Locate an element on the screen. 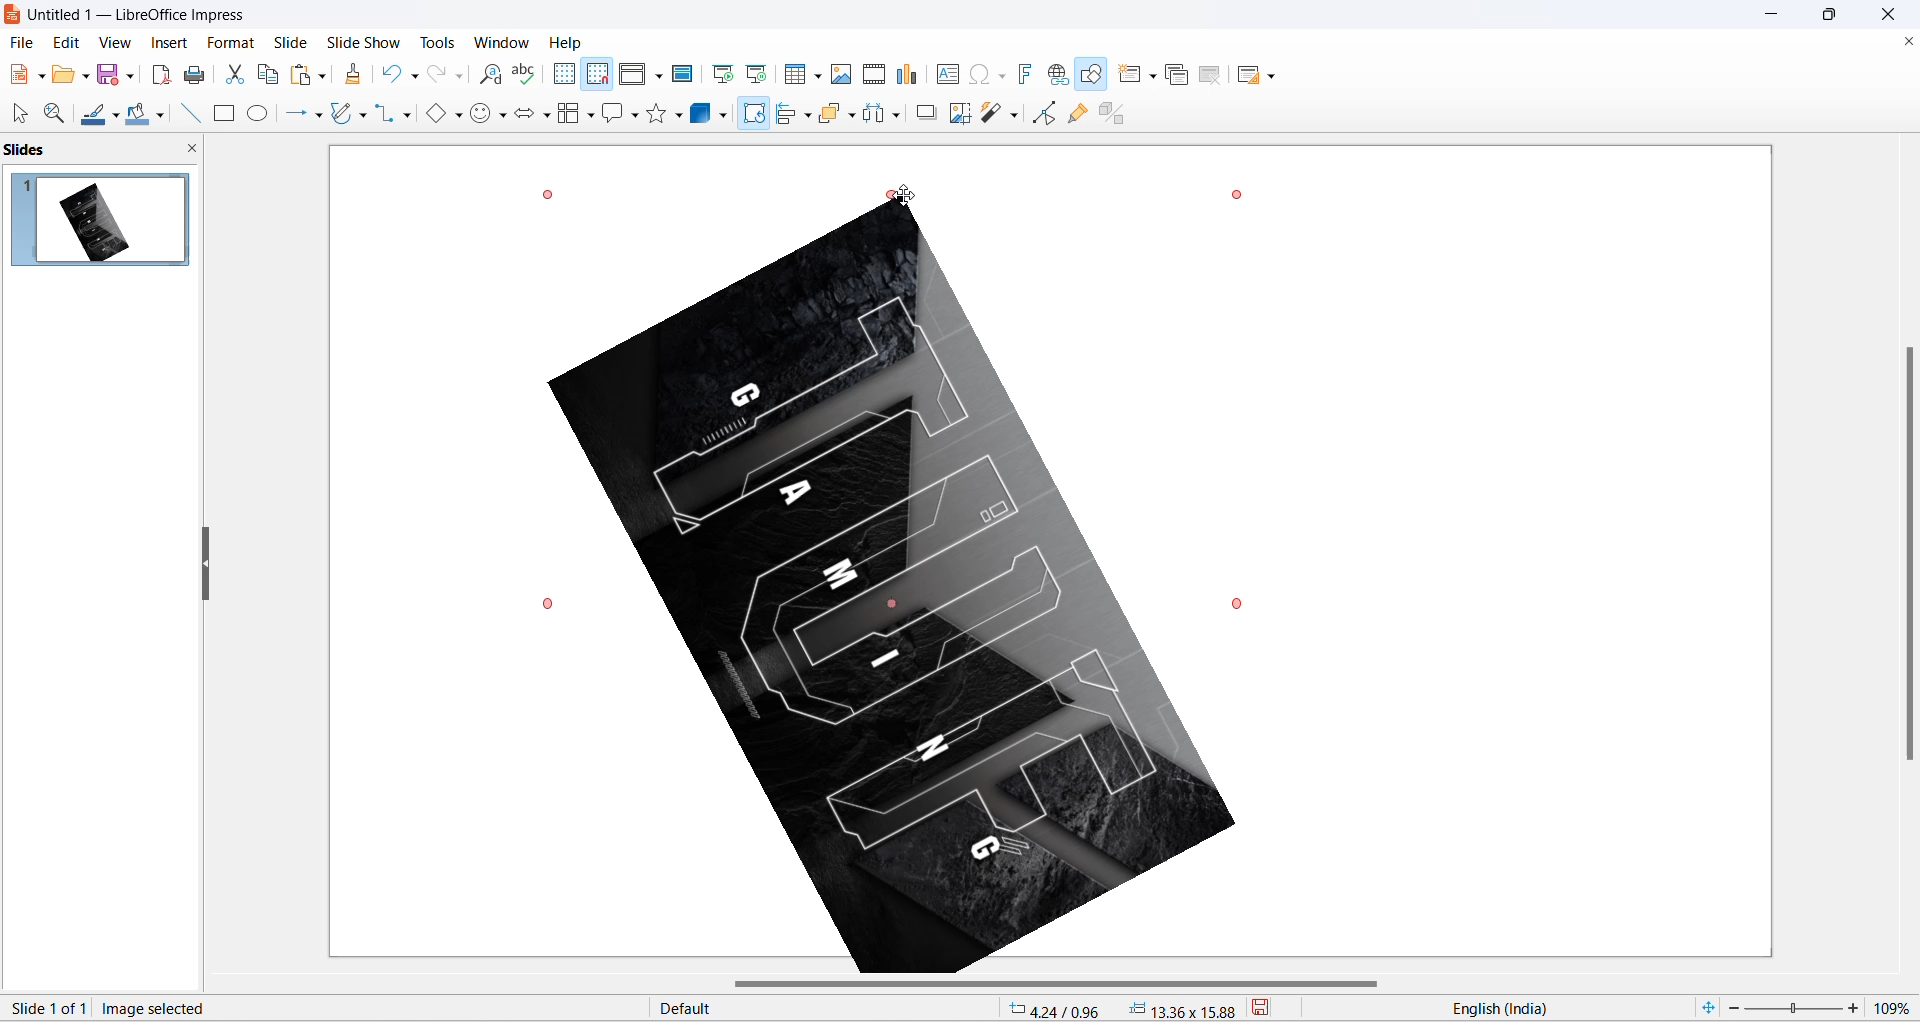 This screenshot has width=1920, height=1022. fill color is located at coordinates (135, 115).